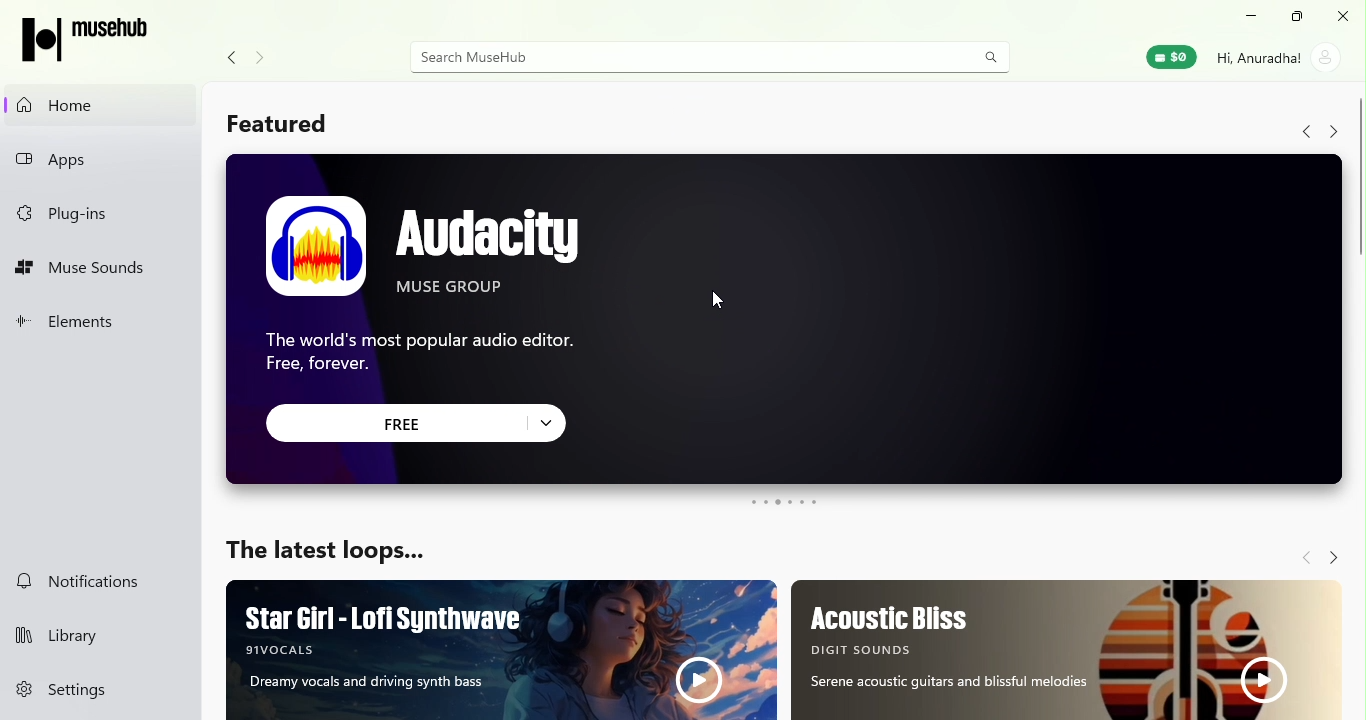  Describe the element at coordinates (262, 58) in the screenshot. I see `Navigate forward` at that location.